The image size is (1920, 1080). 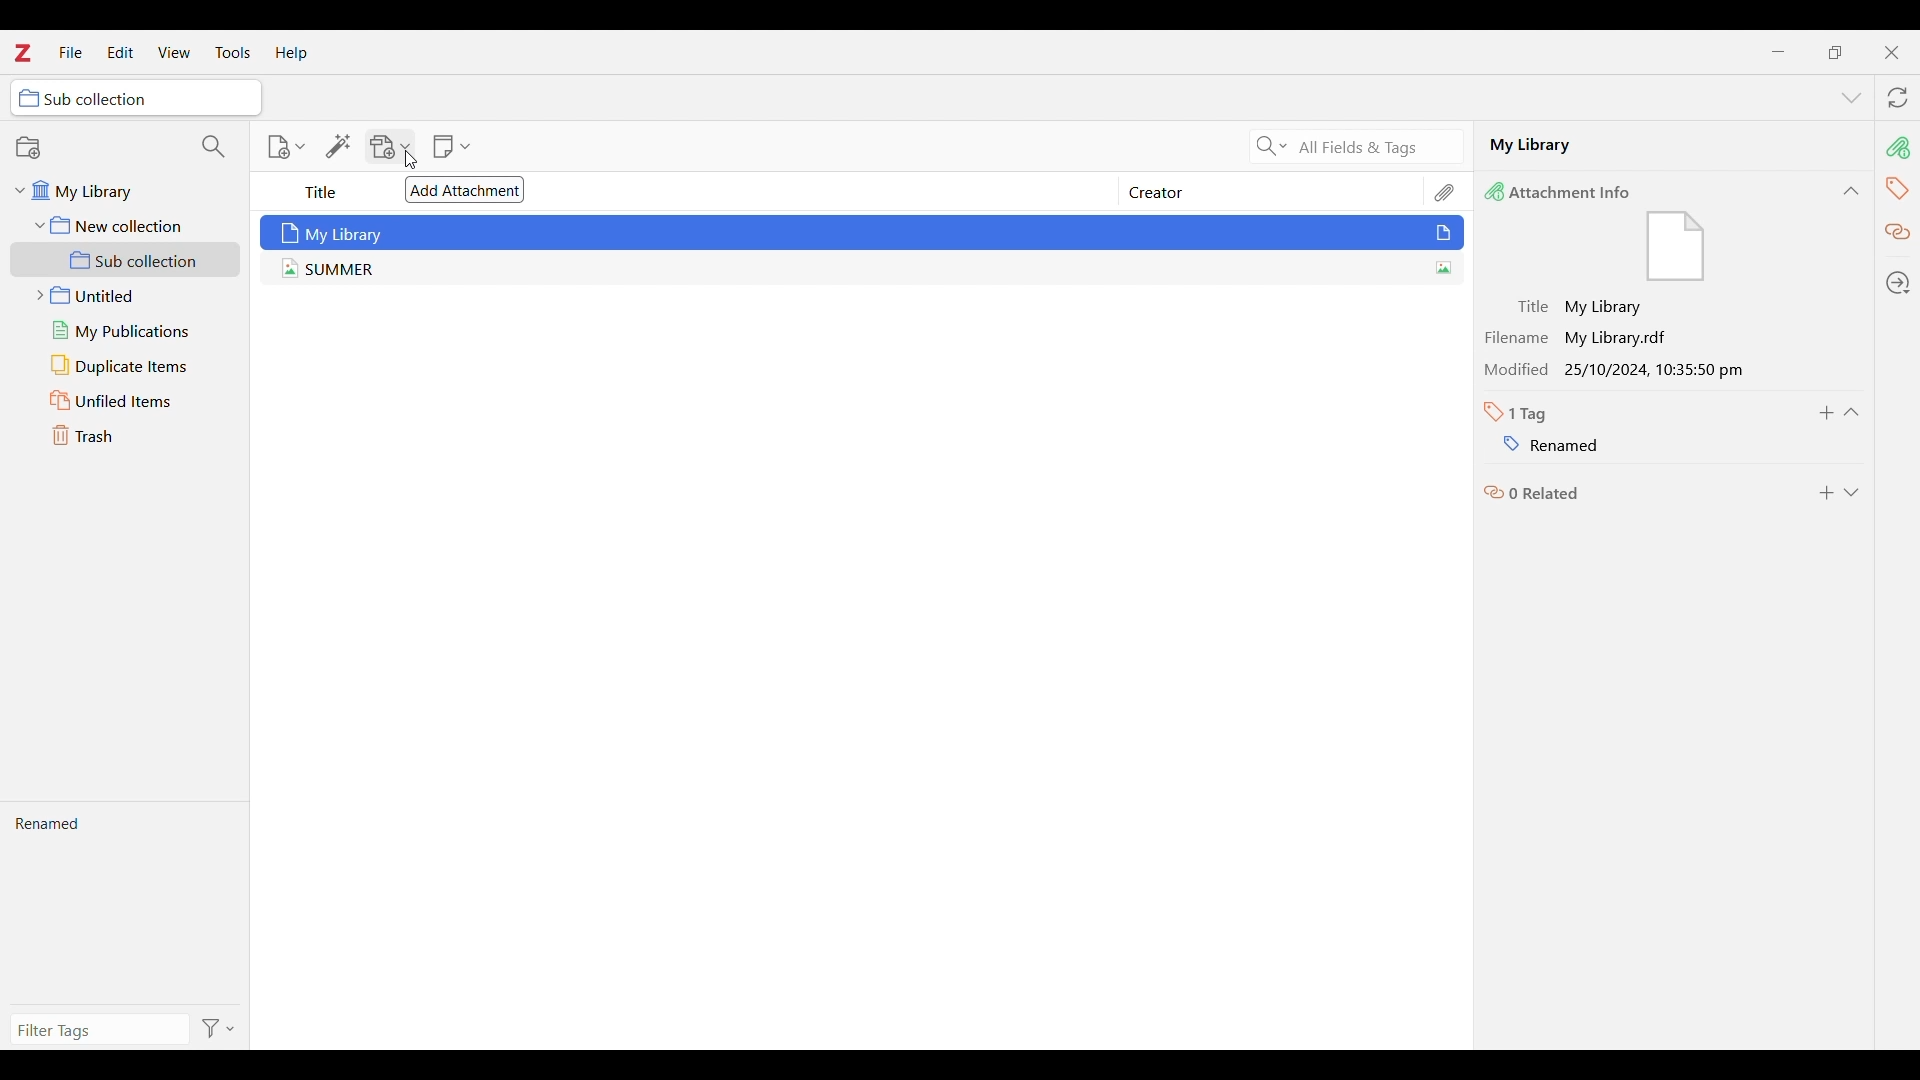 What do you see at coordinates (27, 147) in the screenshot?
I see `Add new collection` at bounding box center [27, 147].